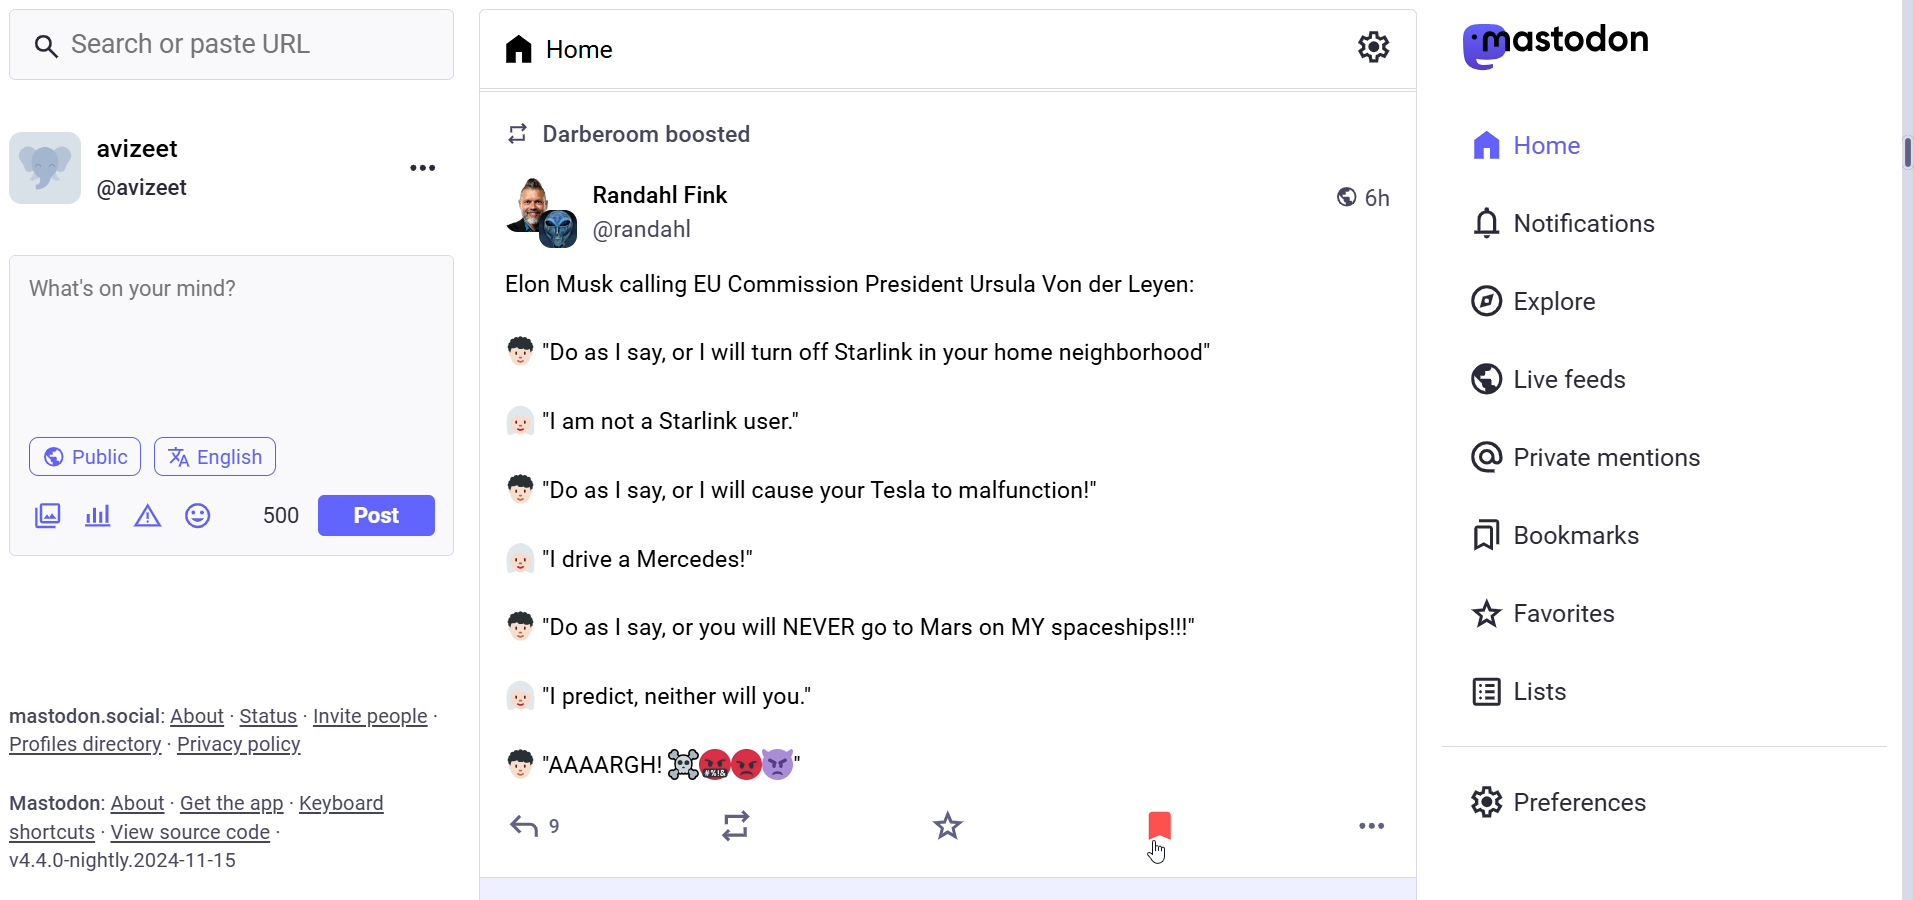 This screenshot has width=1914, height=900. Describe the element at coordinates (1163, 822) in the screenshot. I see `Bookmarked post` at that location.